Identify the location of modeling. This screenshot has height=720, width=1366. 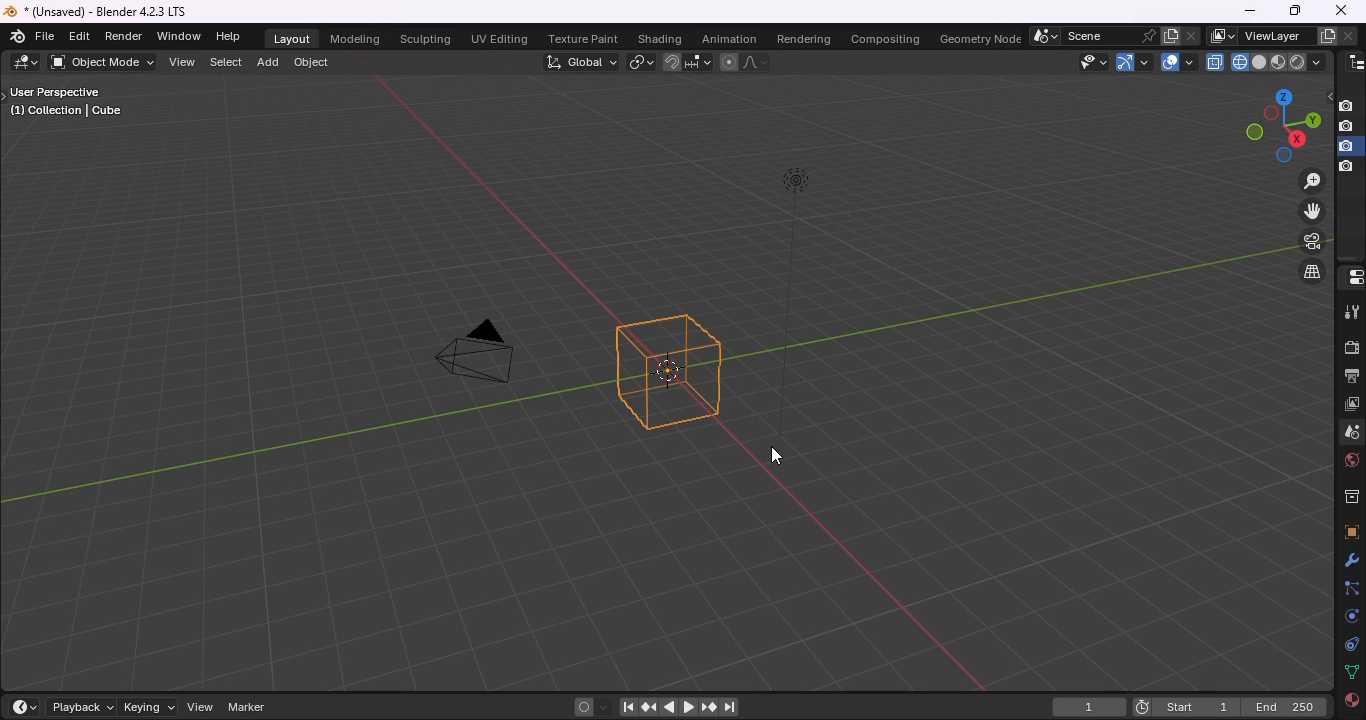
(357, 39).